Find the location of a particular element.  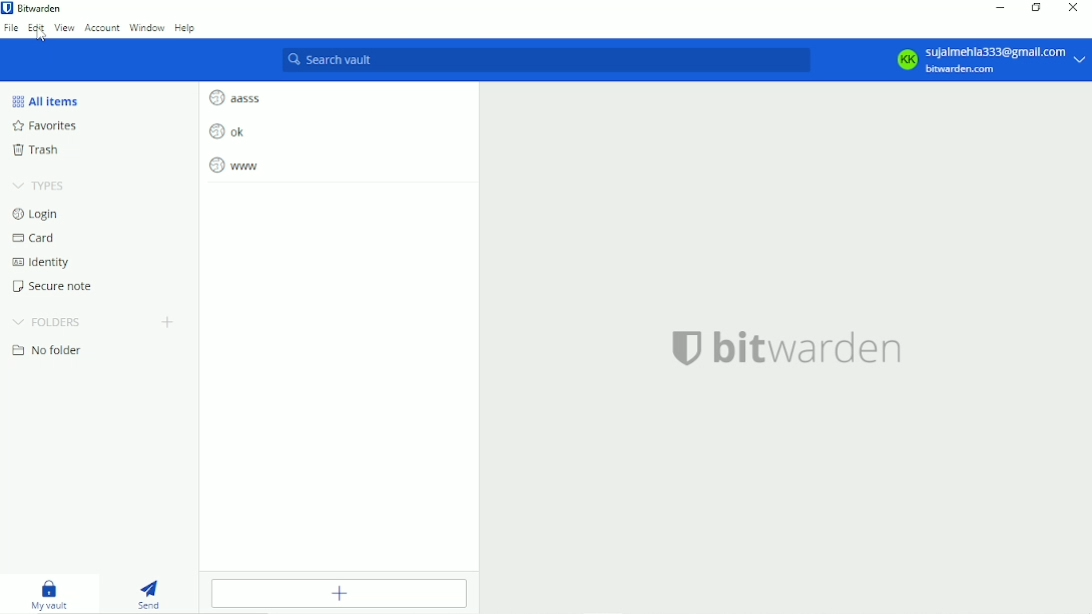

Add item is located at coordinates (337, 593).